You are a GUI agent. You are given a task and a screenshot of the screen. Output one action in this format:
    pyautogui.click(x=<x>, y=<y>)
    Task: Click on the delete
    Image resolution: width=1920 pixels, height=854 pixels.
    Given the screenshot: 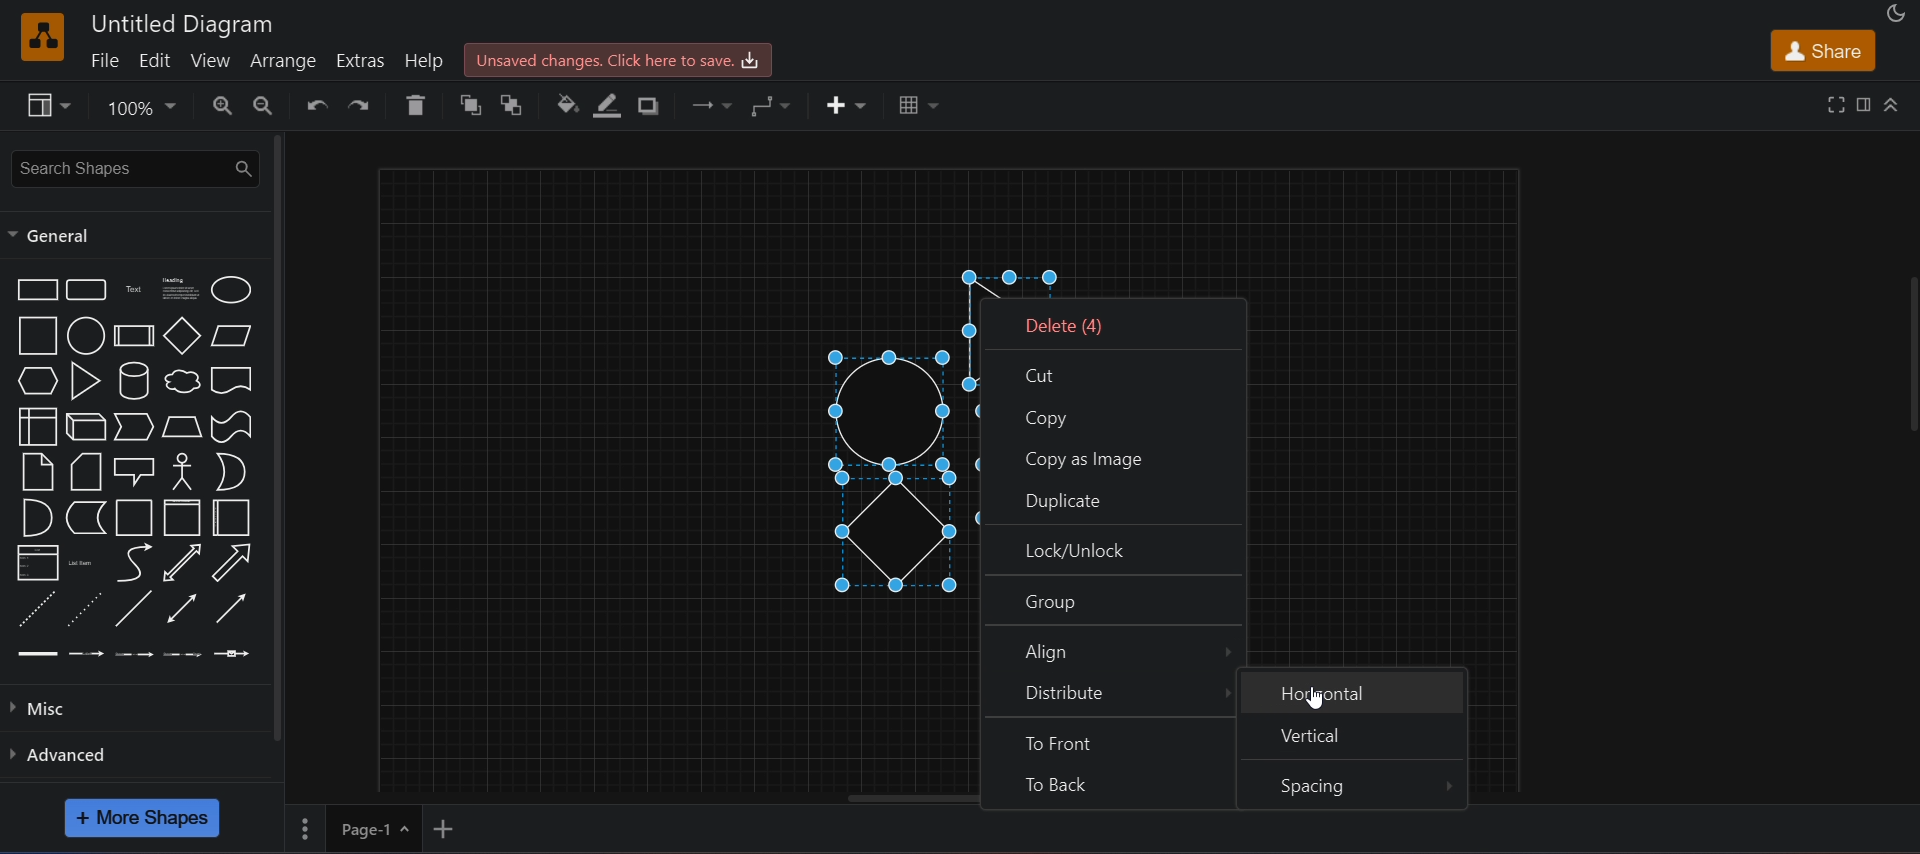 What is the action you would take?
    pyautogui.click(x=1111, y=324)
    